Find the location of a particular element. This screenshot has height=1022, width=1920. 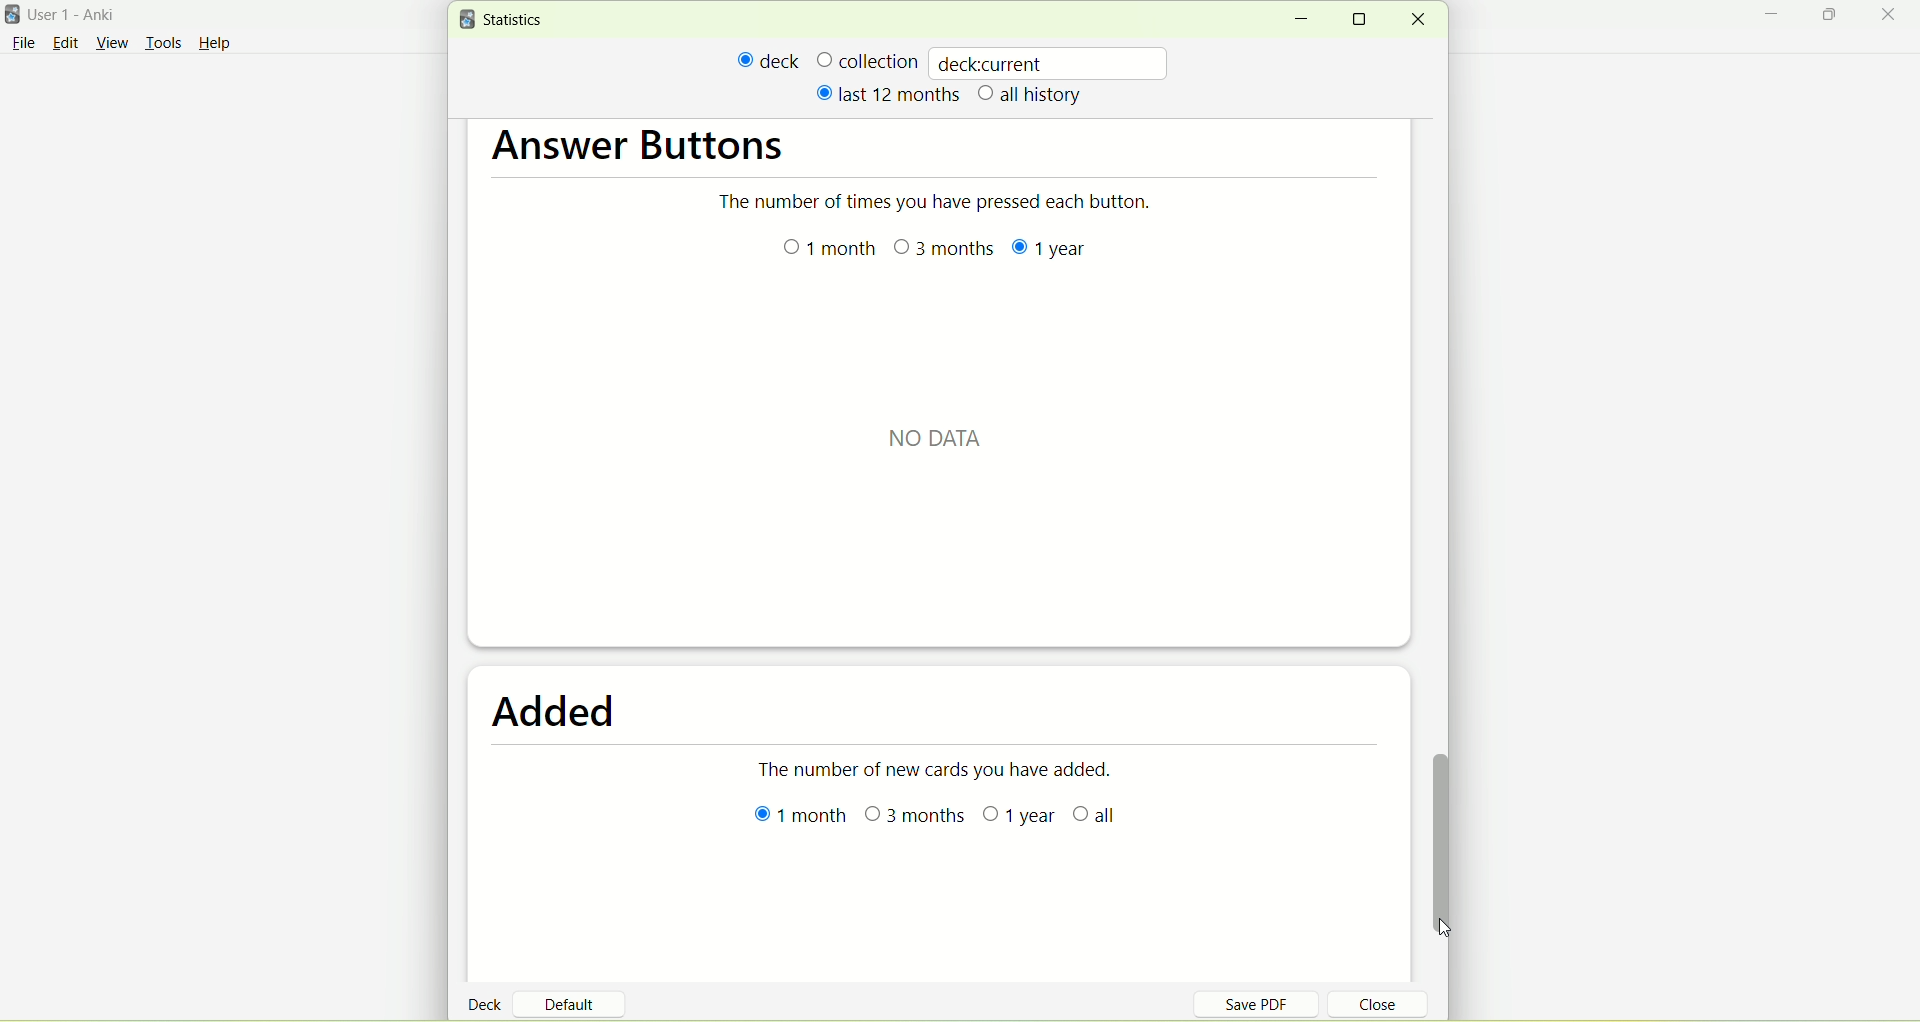

cursor is located at coordinates (1455, 937).